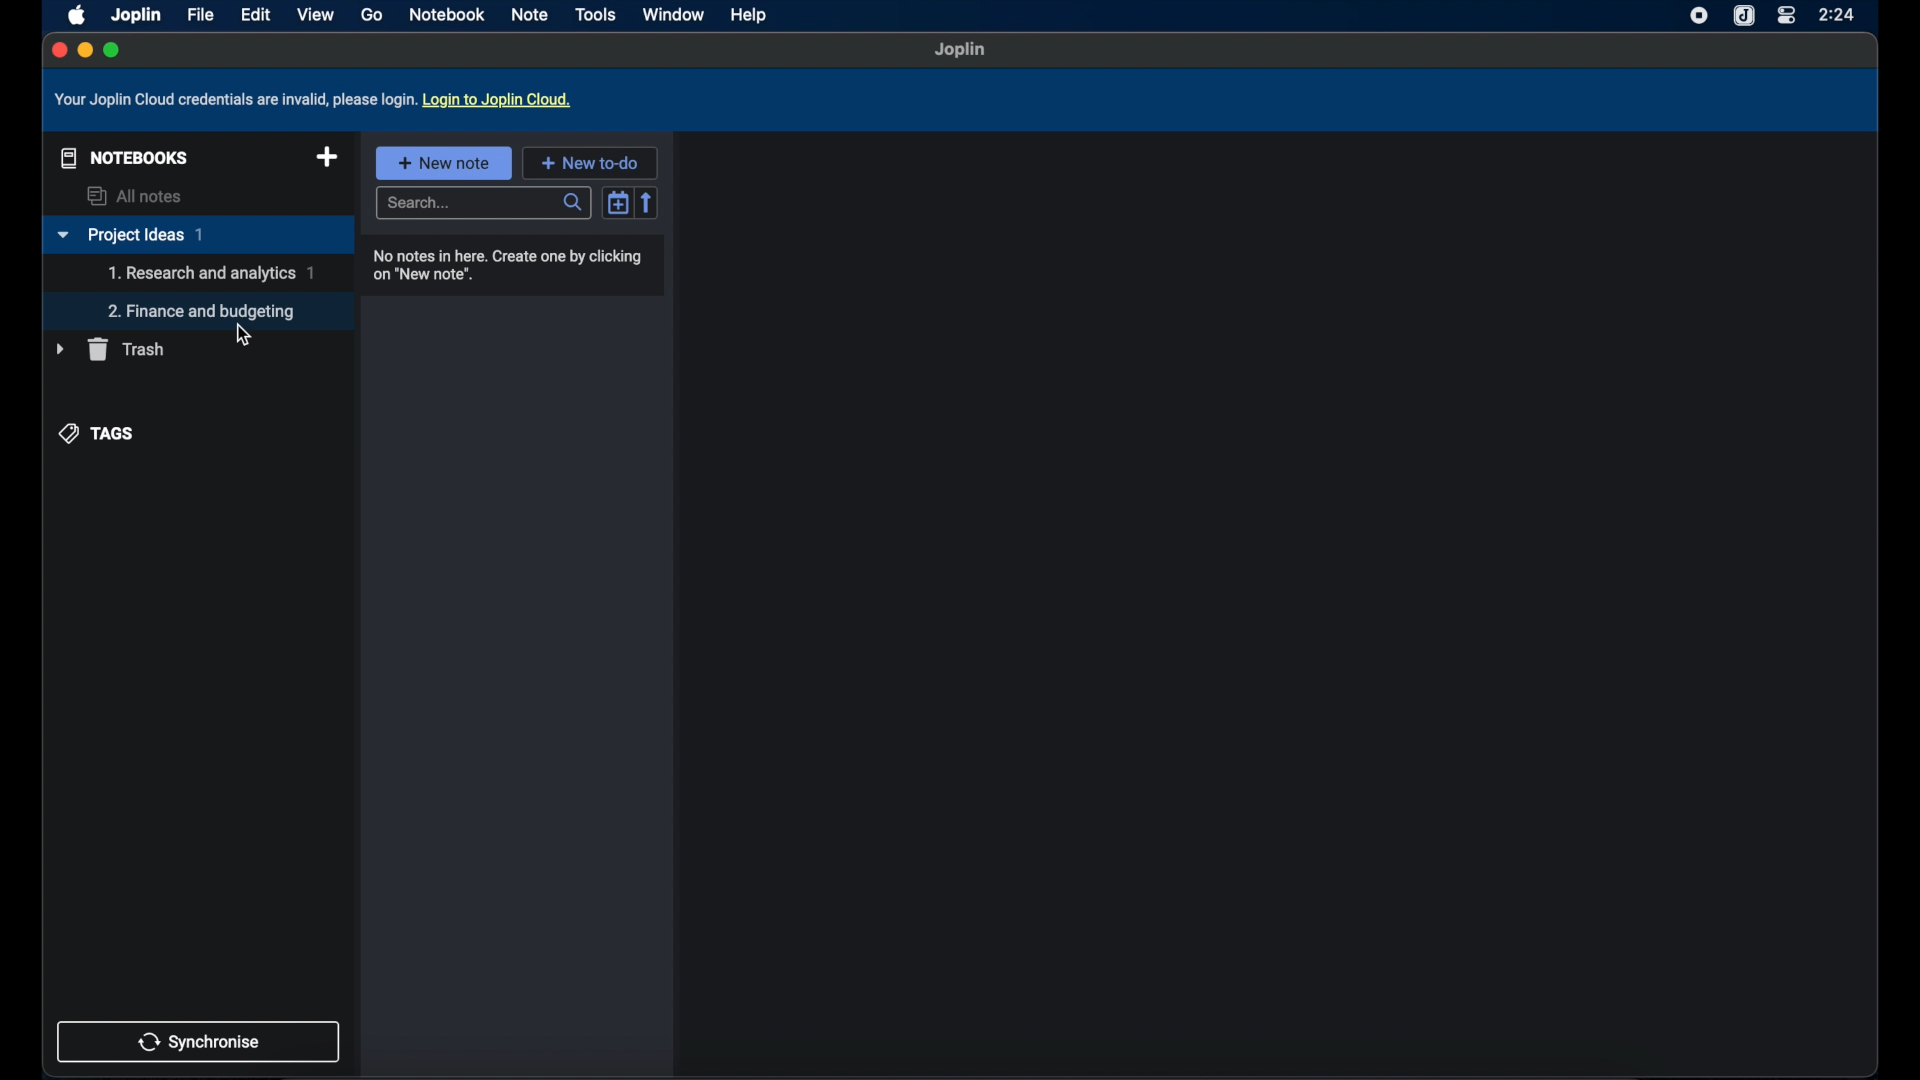 Image resolution: width=1920 pixels, height=1080 pixels. I want to click on drag cursor, so click(240, 334).